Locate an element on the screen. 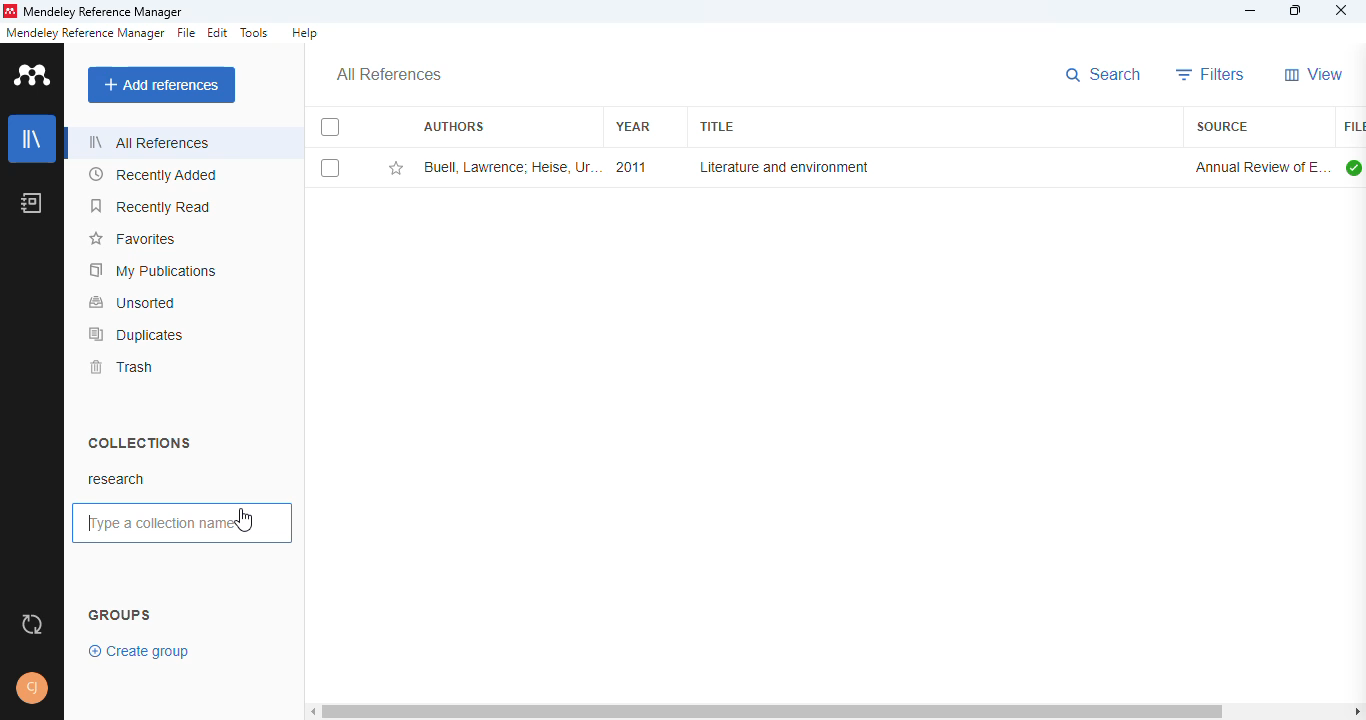  minimize is located at coordinates (1251, 12).